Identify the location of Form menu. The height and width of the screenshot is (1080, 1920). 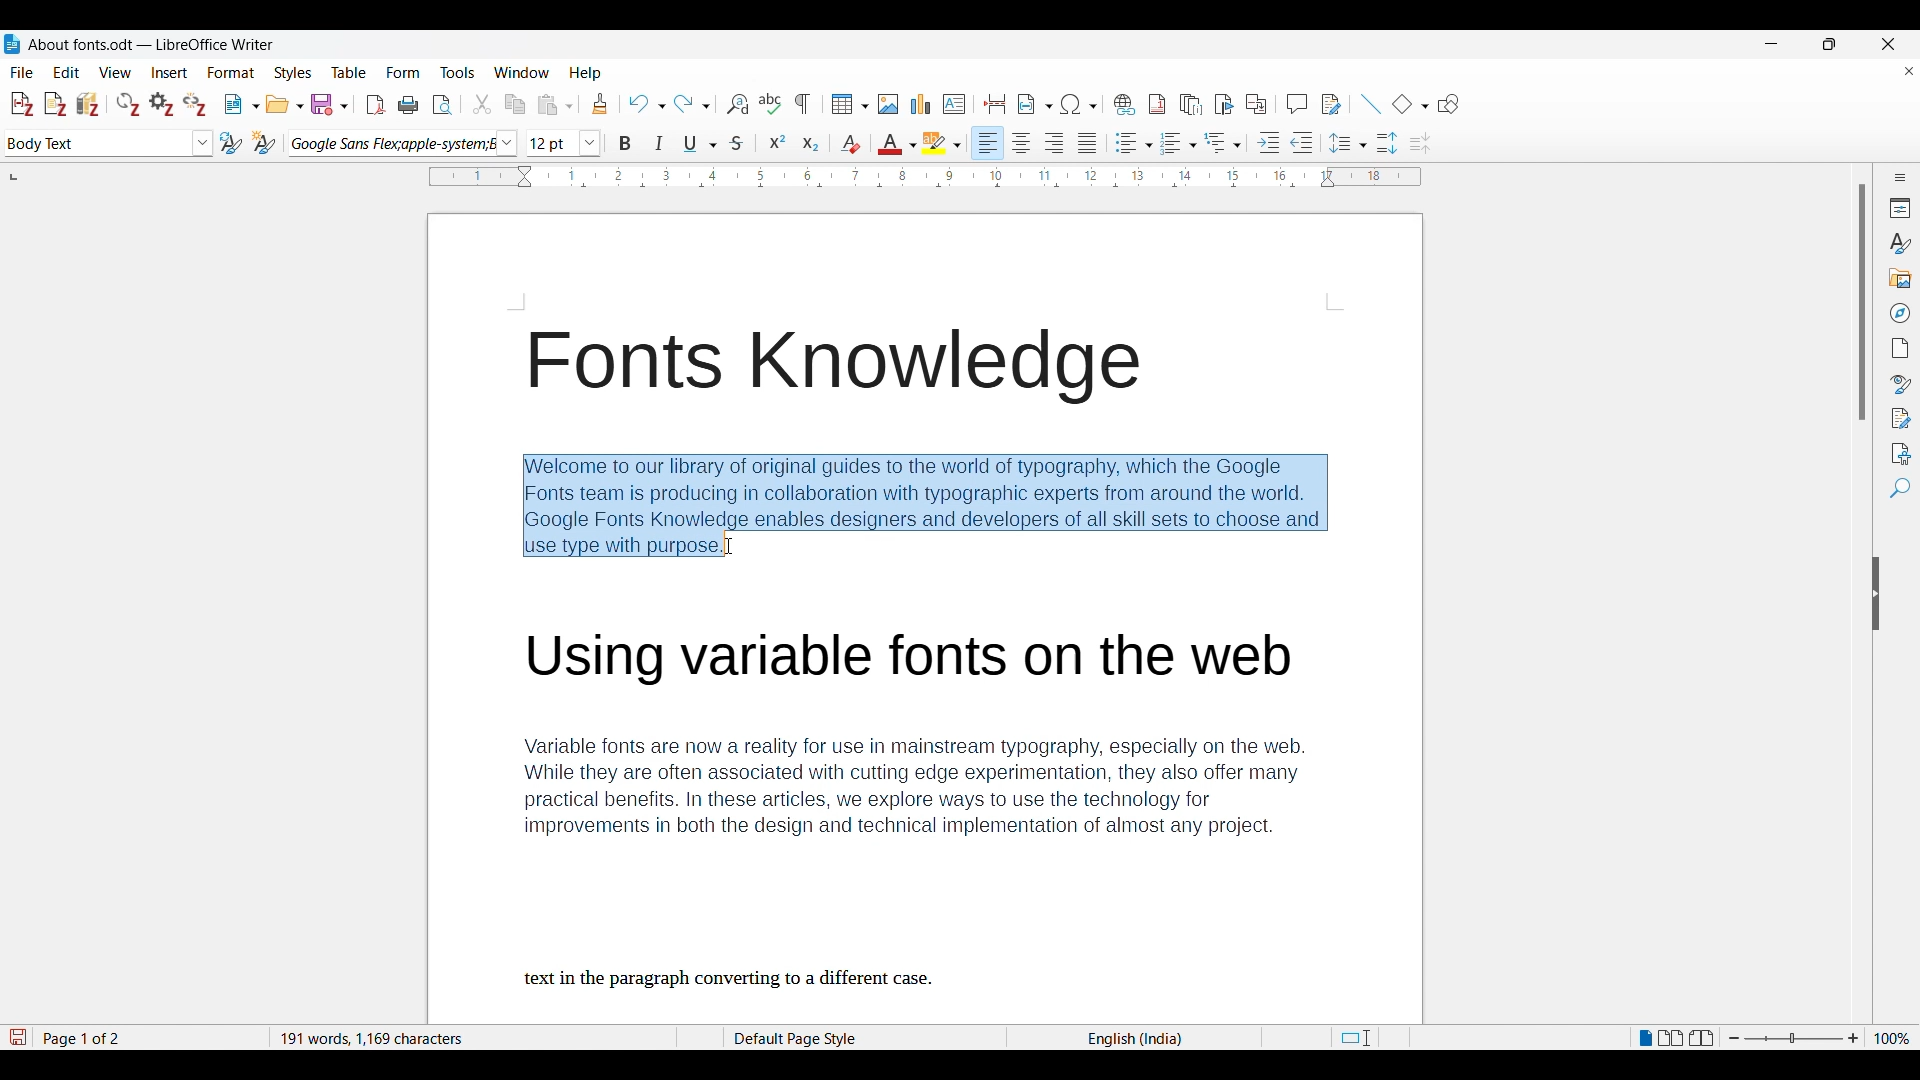
(403, 73).